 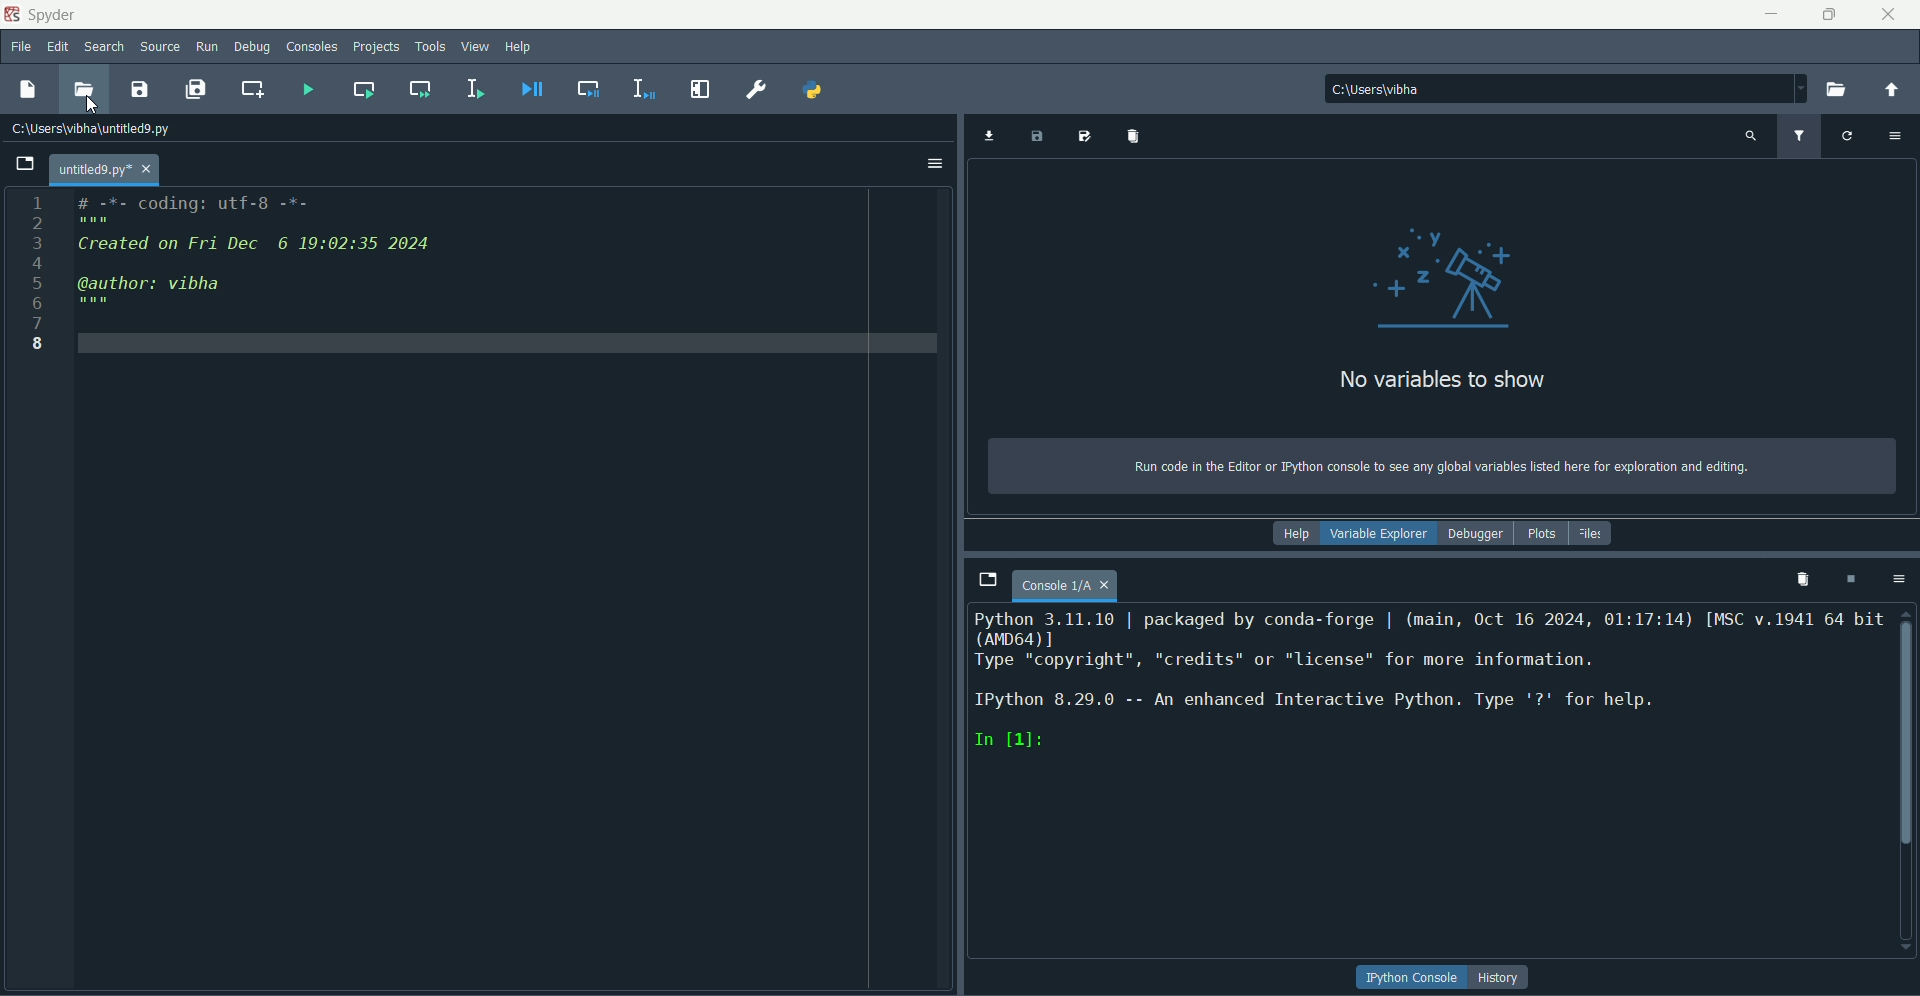 What do you see at coordinates (1592, 532) in the screenshot?
I see `files` at bounding box center [1592, 532].